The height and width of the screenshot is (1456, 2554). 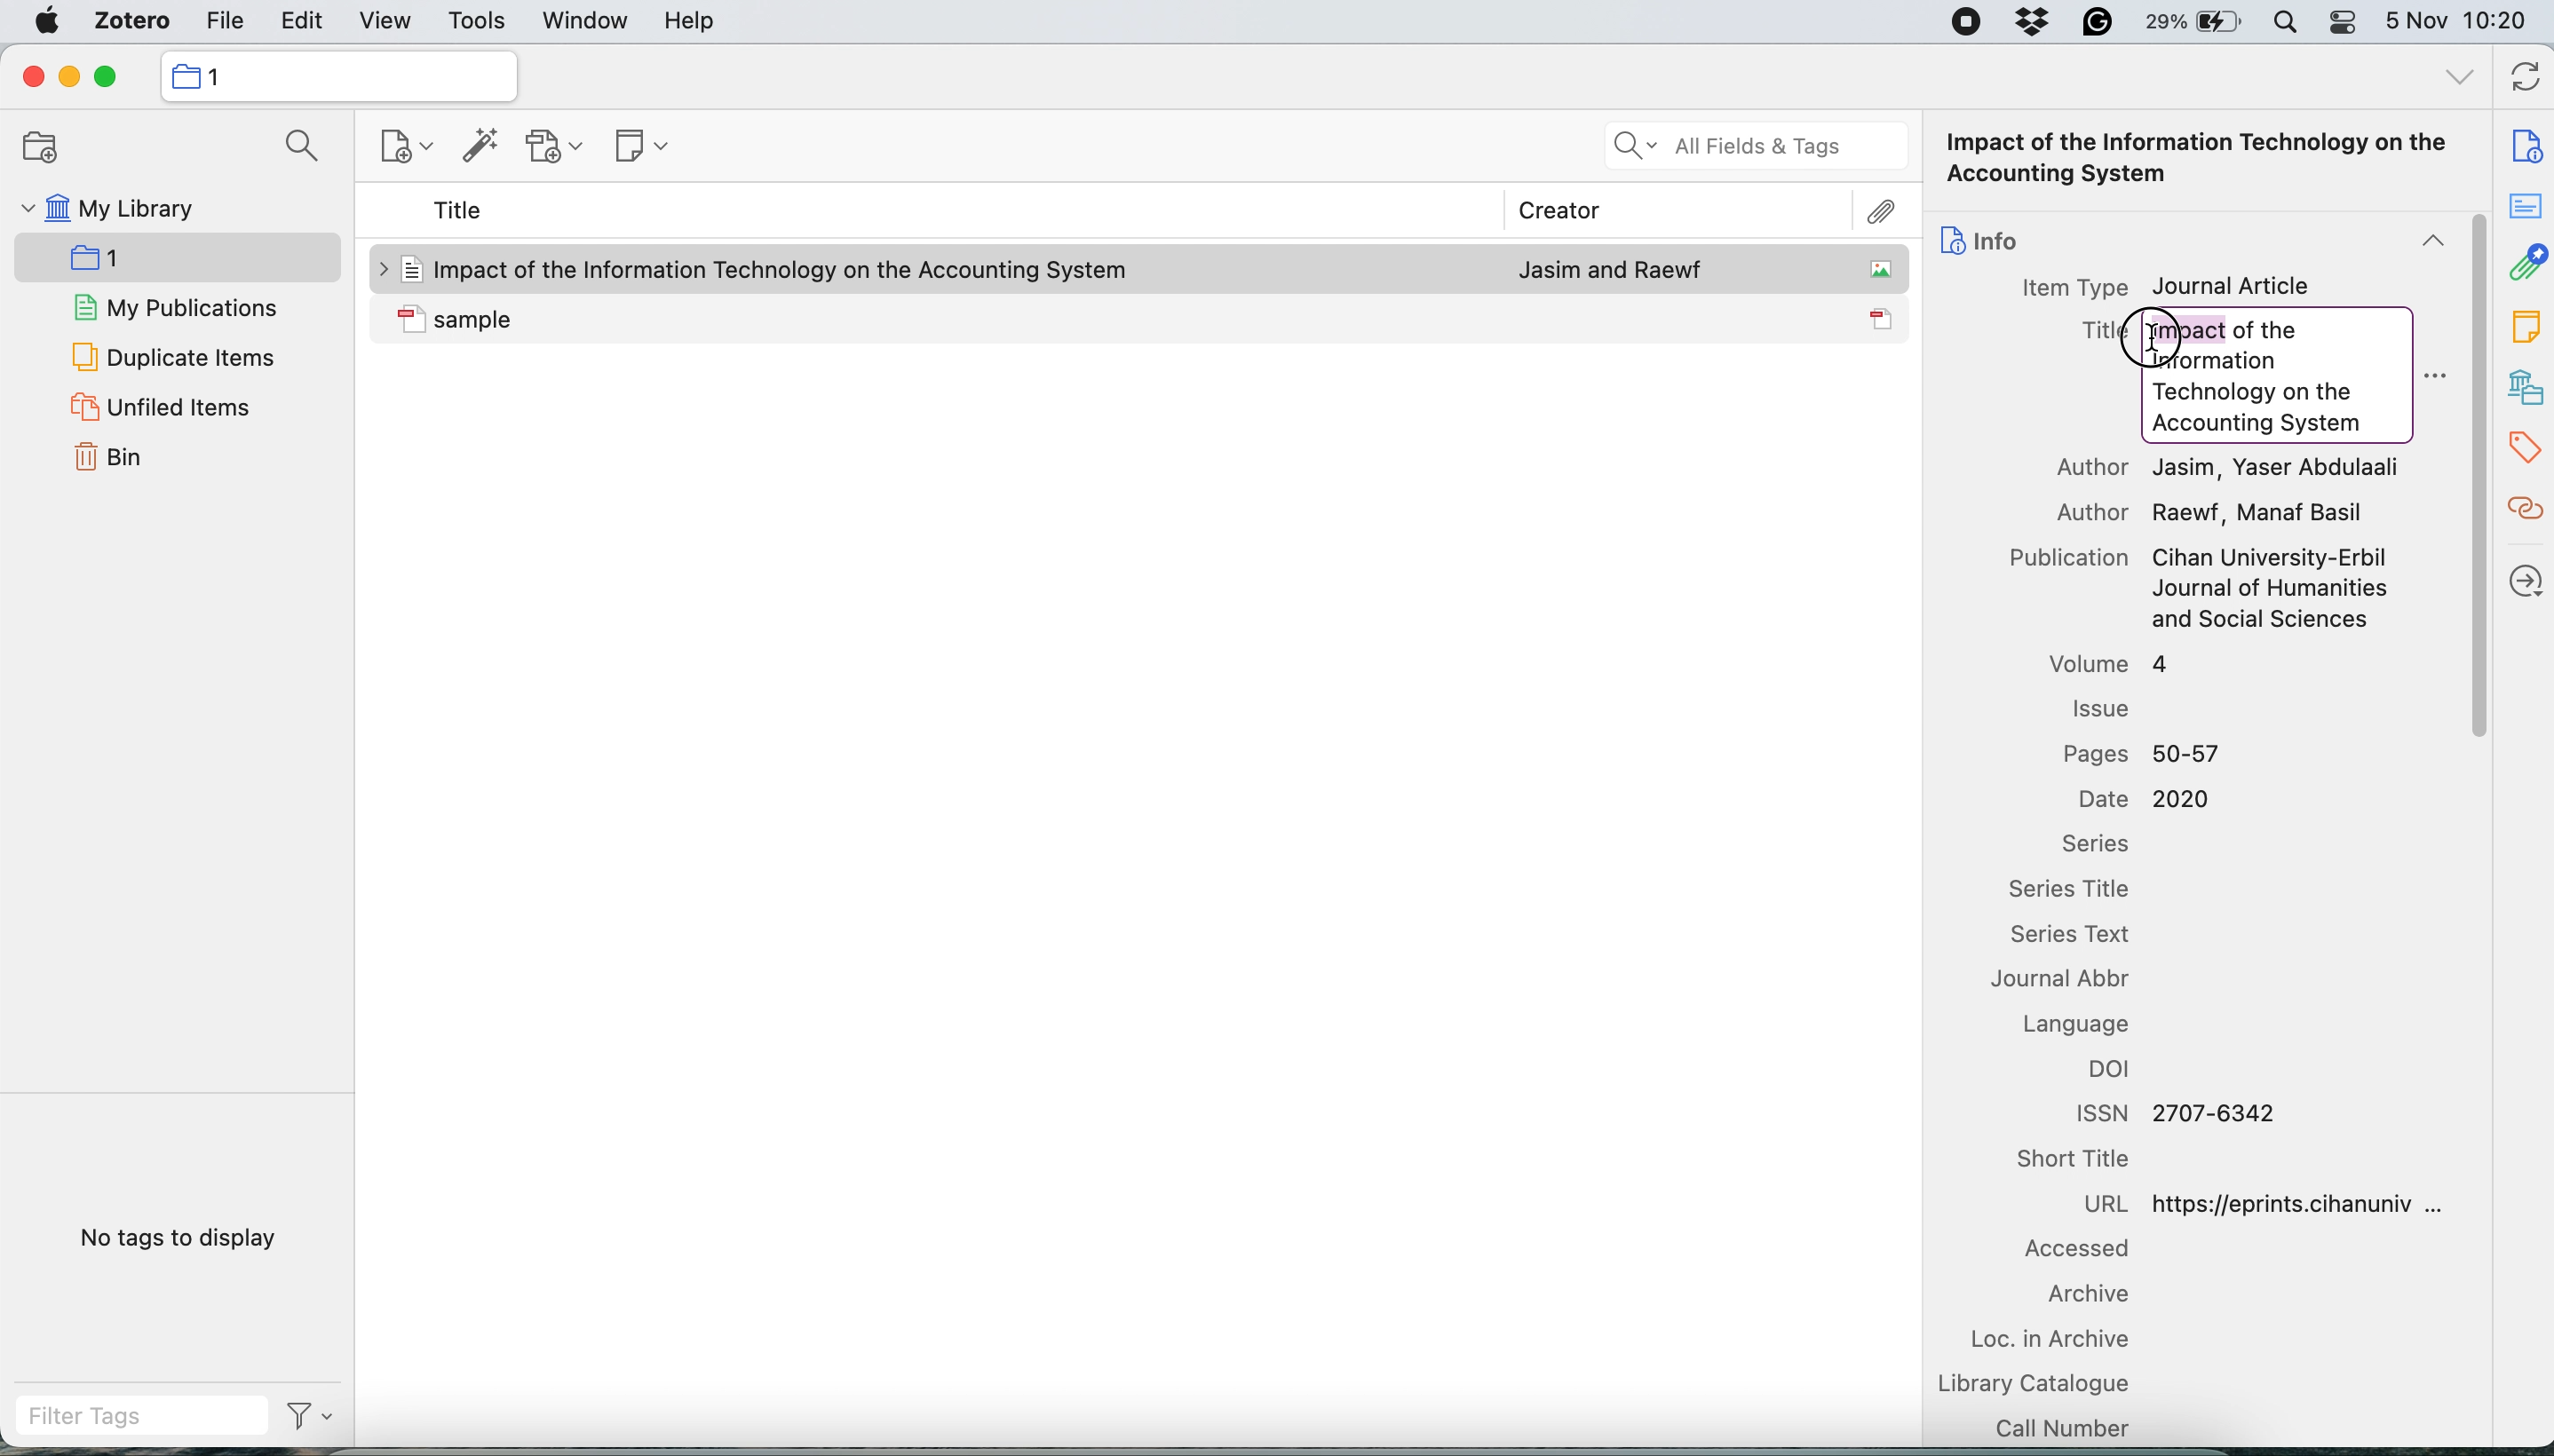 What do you see at coordinates (2197, 23) in the screenshot?
I see `battery` at bounding box center [2197, 23].